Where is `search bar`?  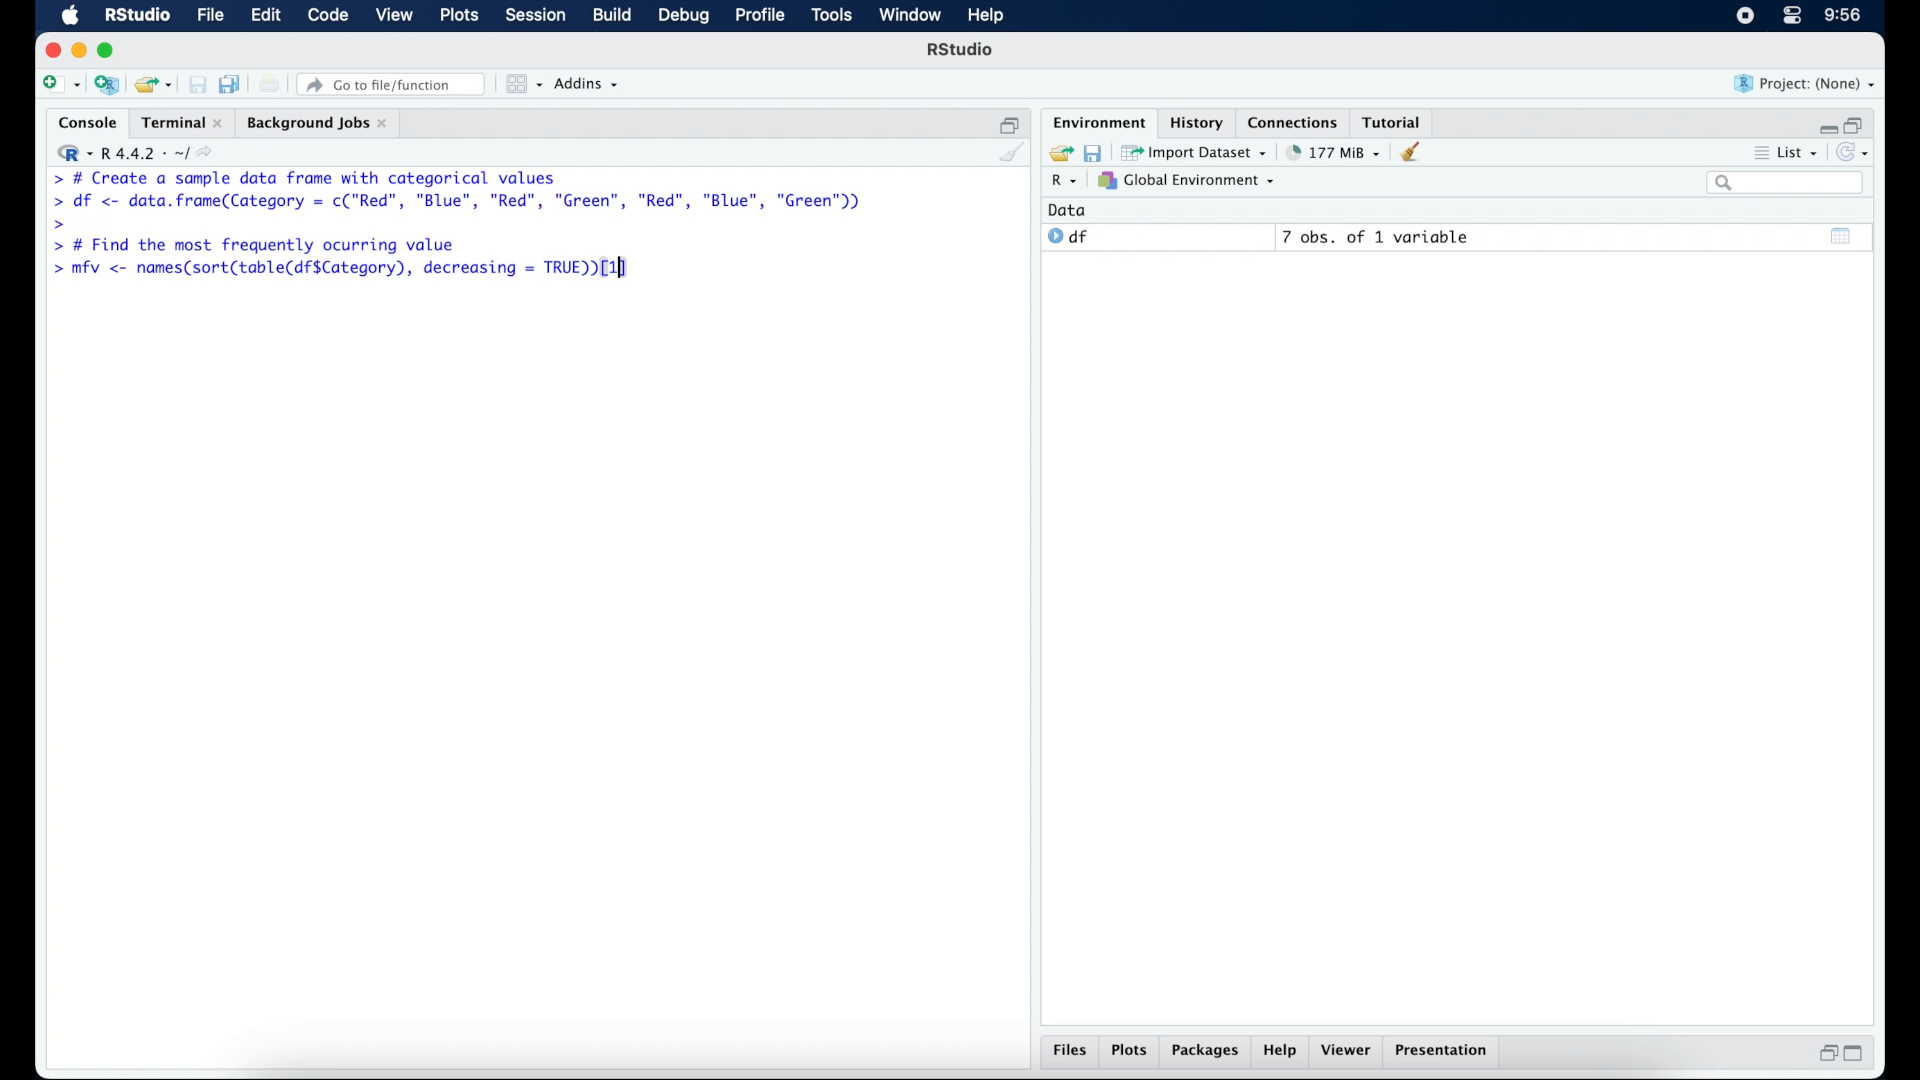
search bar is located at coordinates (1787, 185).